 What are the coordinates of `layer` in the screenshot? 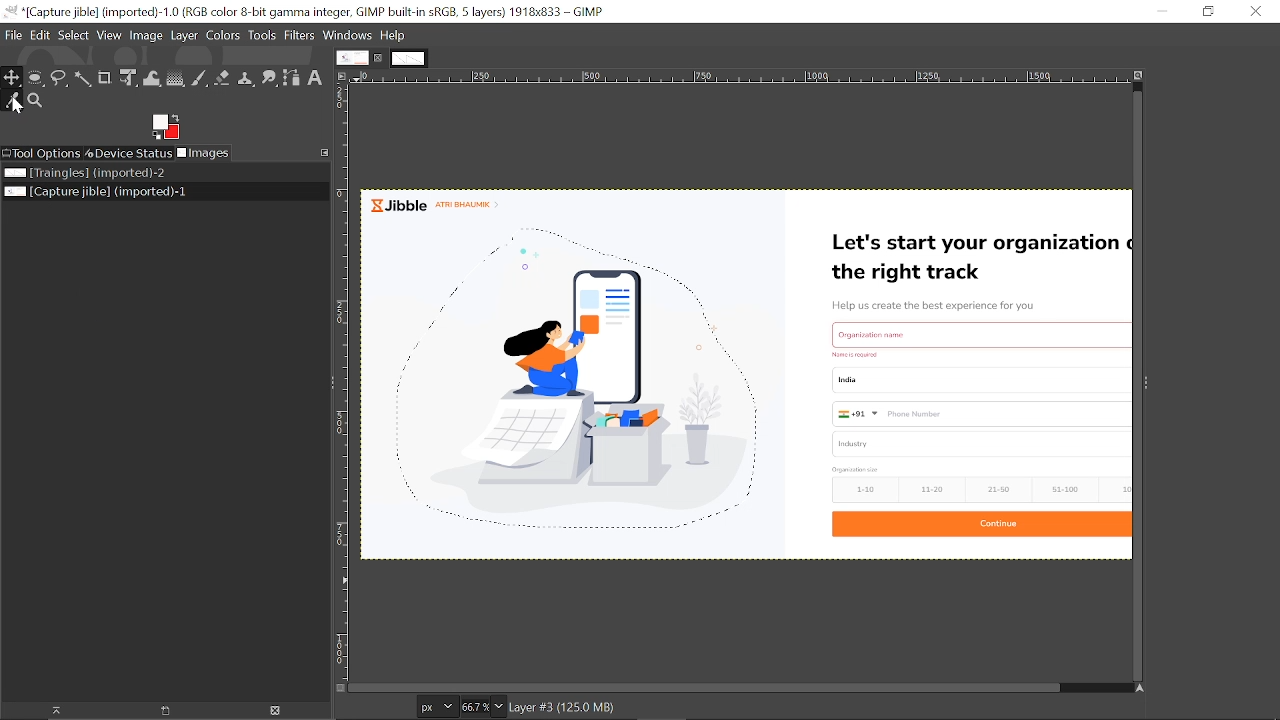 It's located at (184, 36).